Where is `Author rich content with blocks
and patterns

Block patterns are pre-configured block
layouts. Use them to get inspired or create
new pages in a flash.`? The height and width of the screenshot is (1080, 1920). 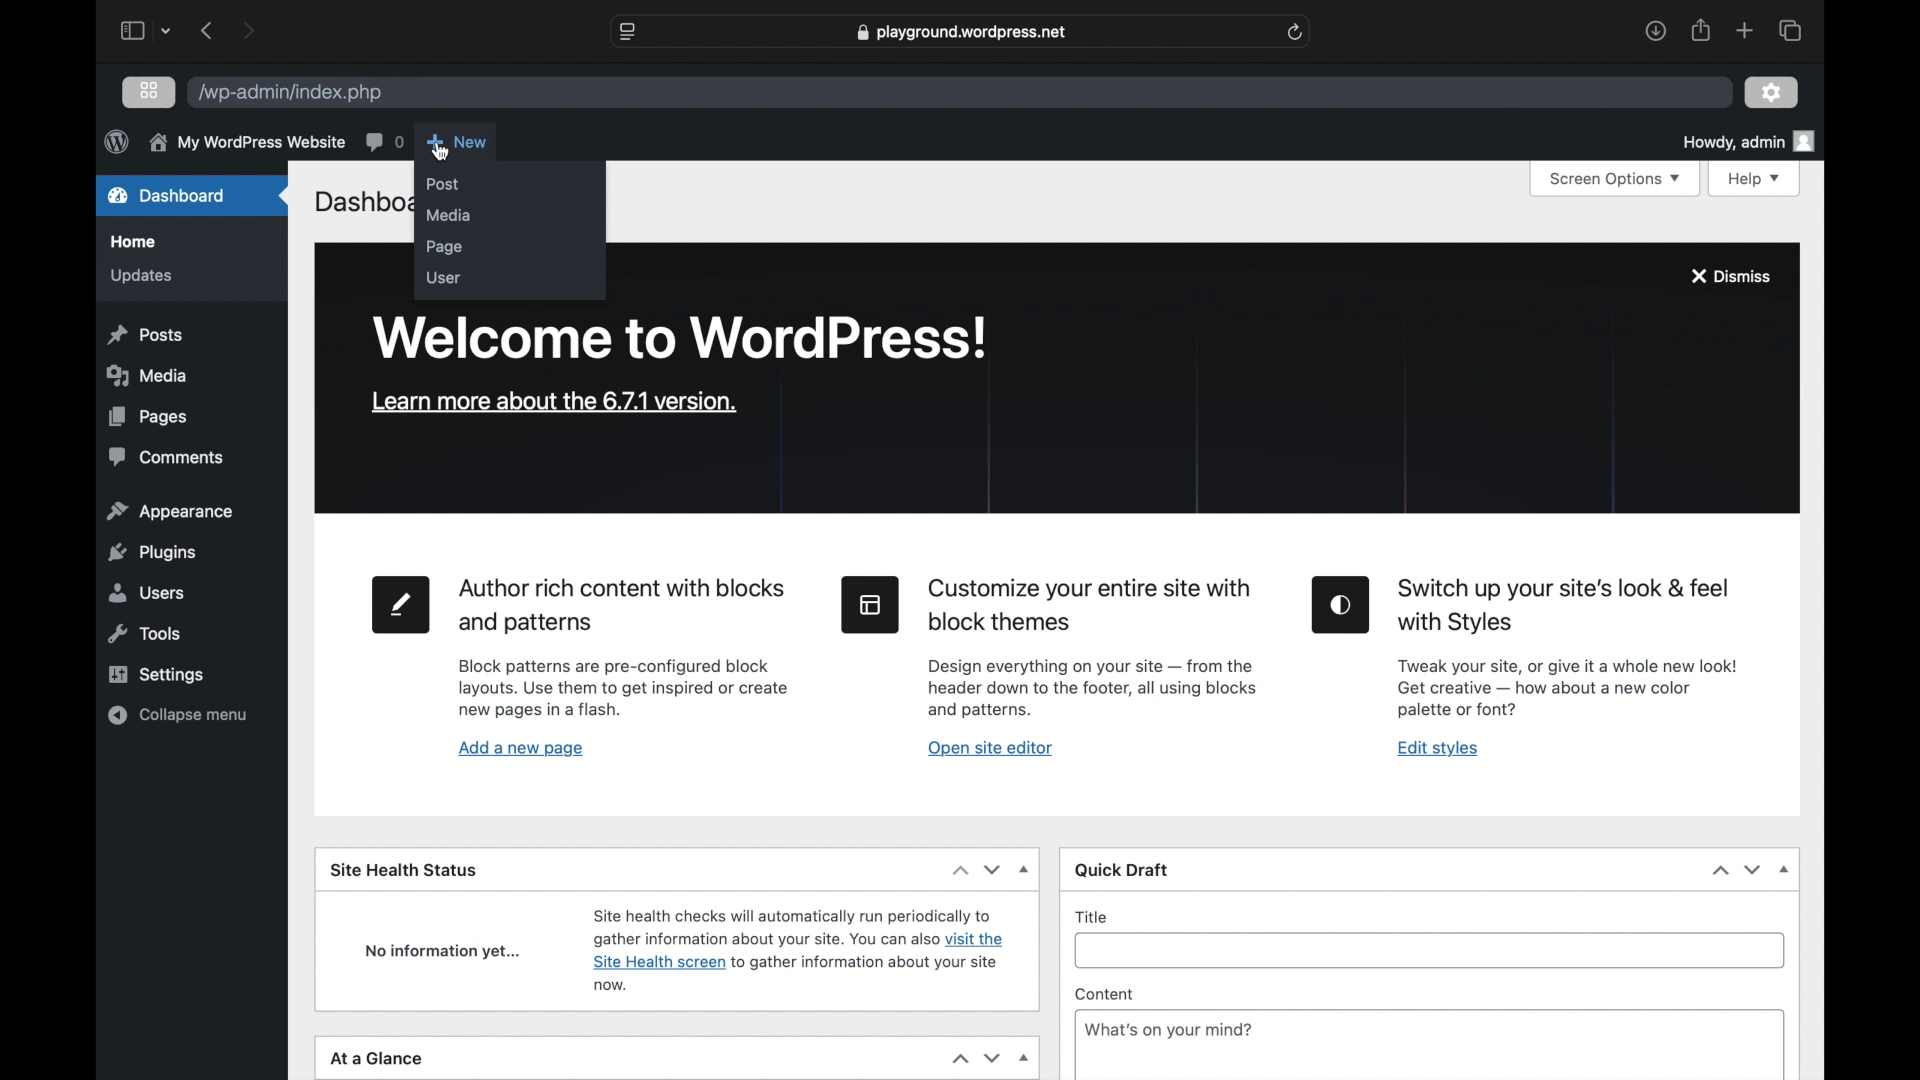
Author rich content with blocks
and patterns

Block patterns are pre-configured block
layouts. Use them to get inspired or create
new pages in a flash. is located at coordinates (624, 648).